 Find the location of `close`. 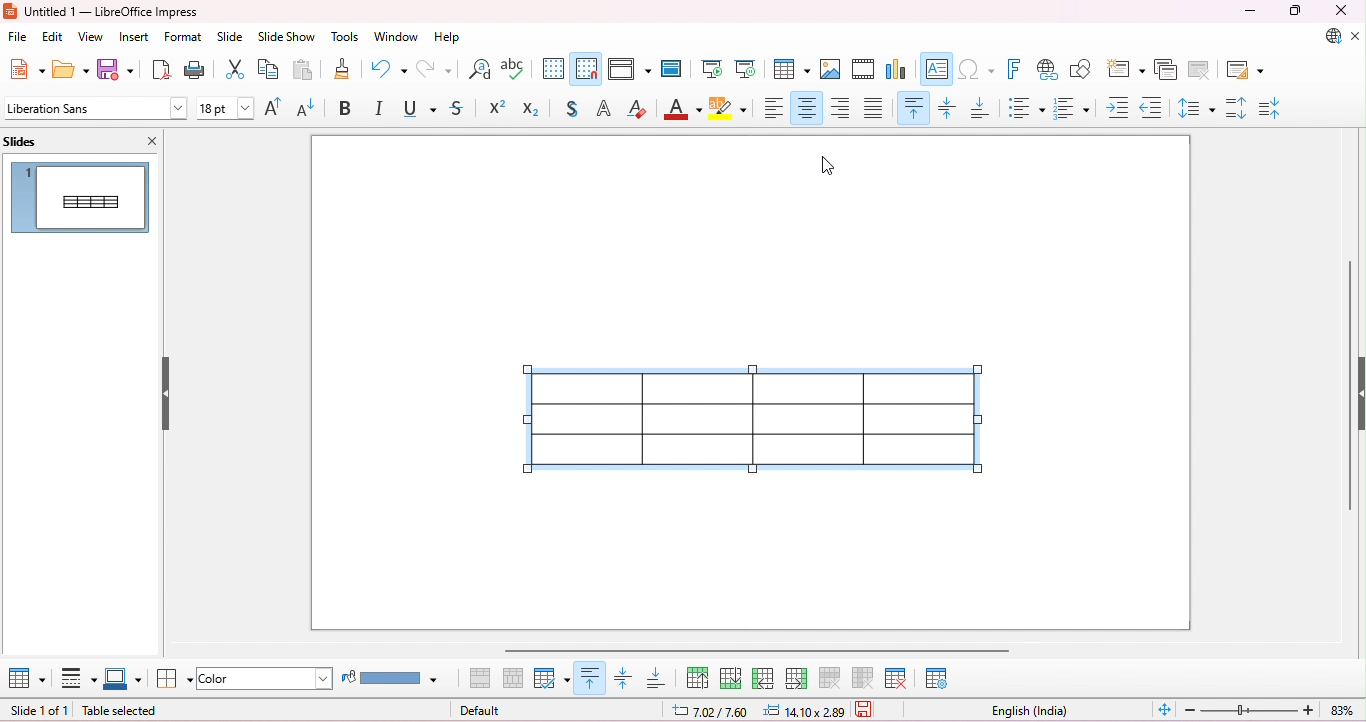

close is located at coordinates (1338, 11).